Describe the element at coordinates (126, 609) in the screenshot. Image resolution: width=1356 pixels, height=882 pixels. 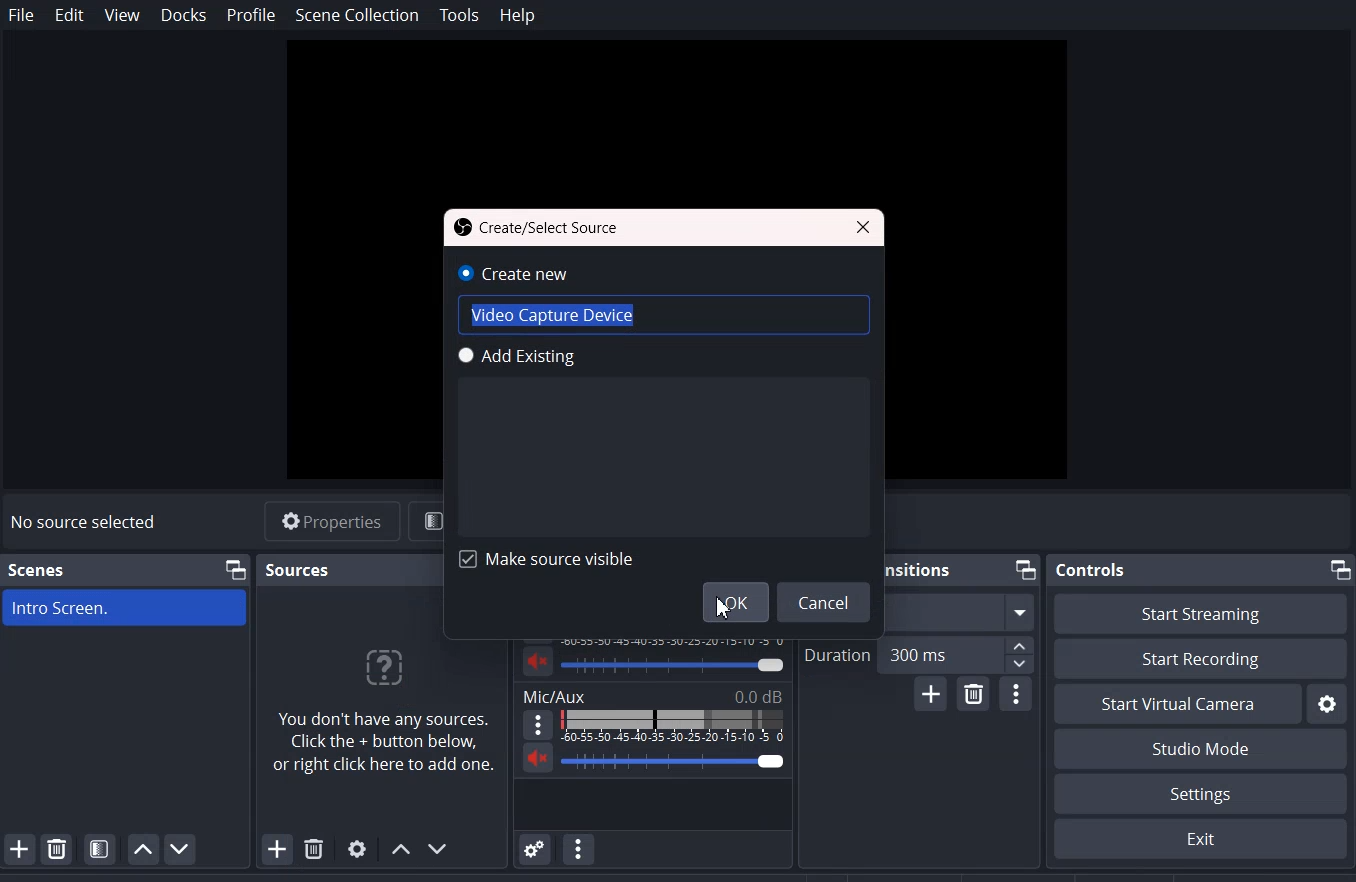
I see `Scene File` at that location.